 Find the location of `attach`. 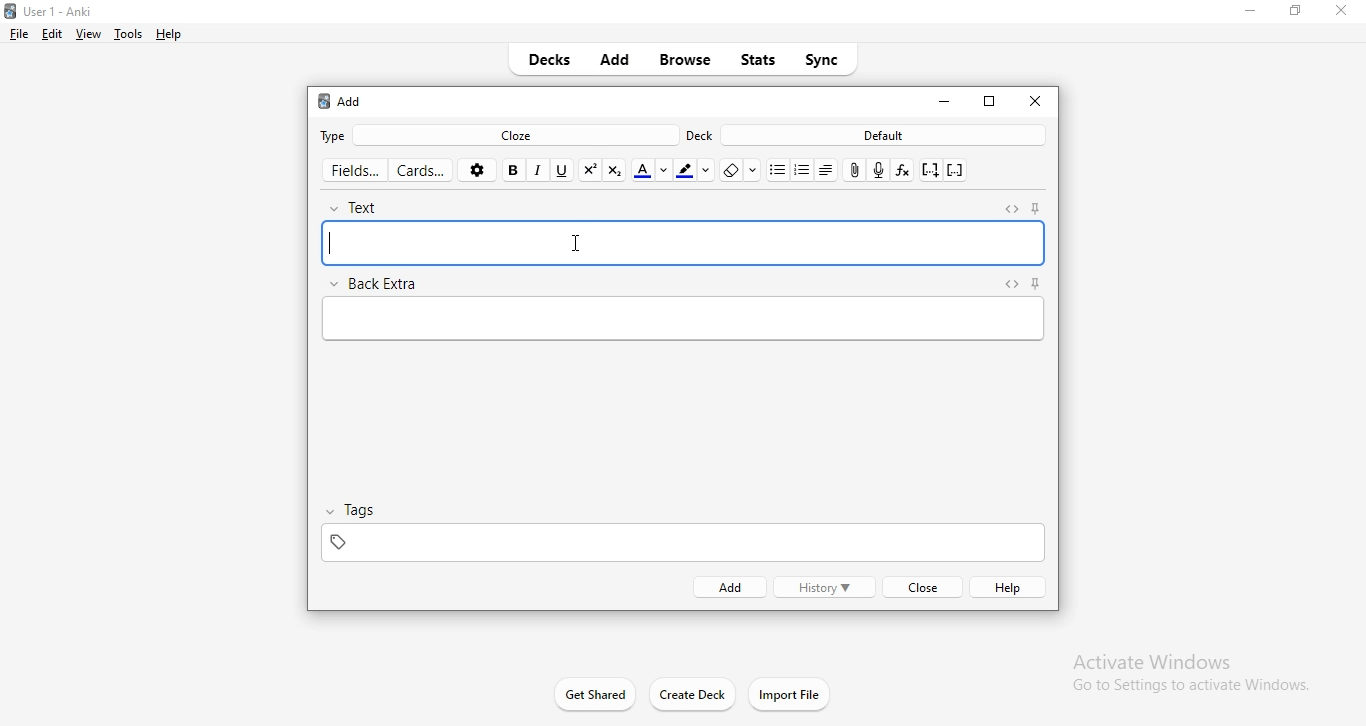

attach is located at coordinates (855, 171).